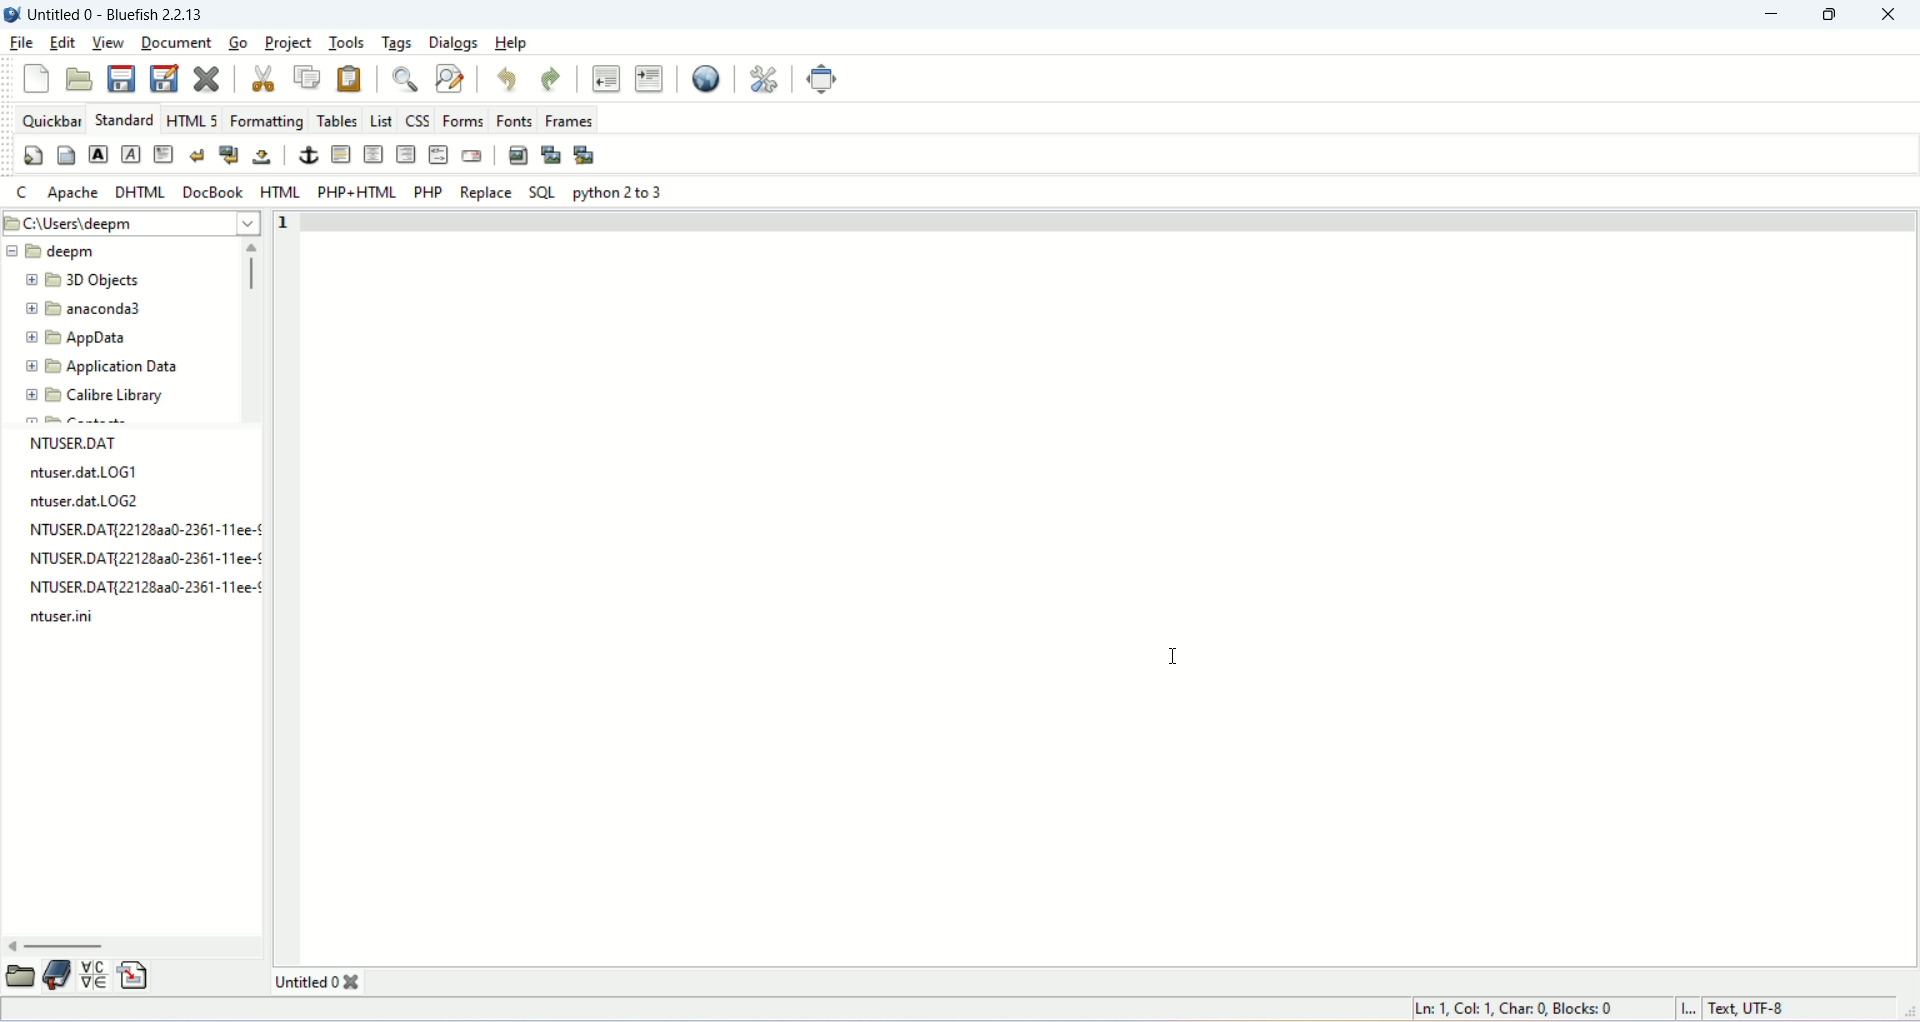 This screenshot has height=1022, width=1920. Describe the element at coordinates (161, 155) in the screenshot. I see `paragraph` at that location.